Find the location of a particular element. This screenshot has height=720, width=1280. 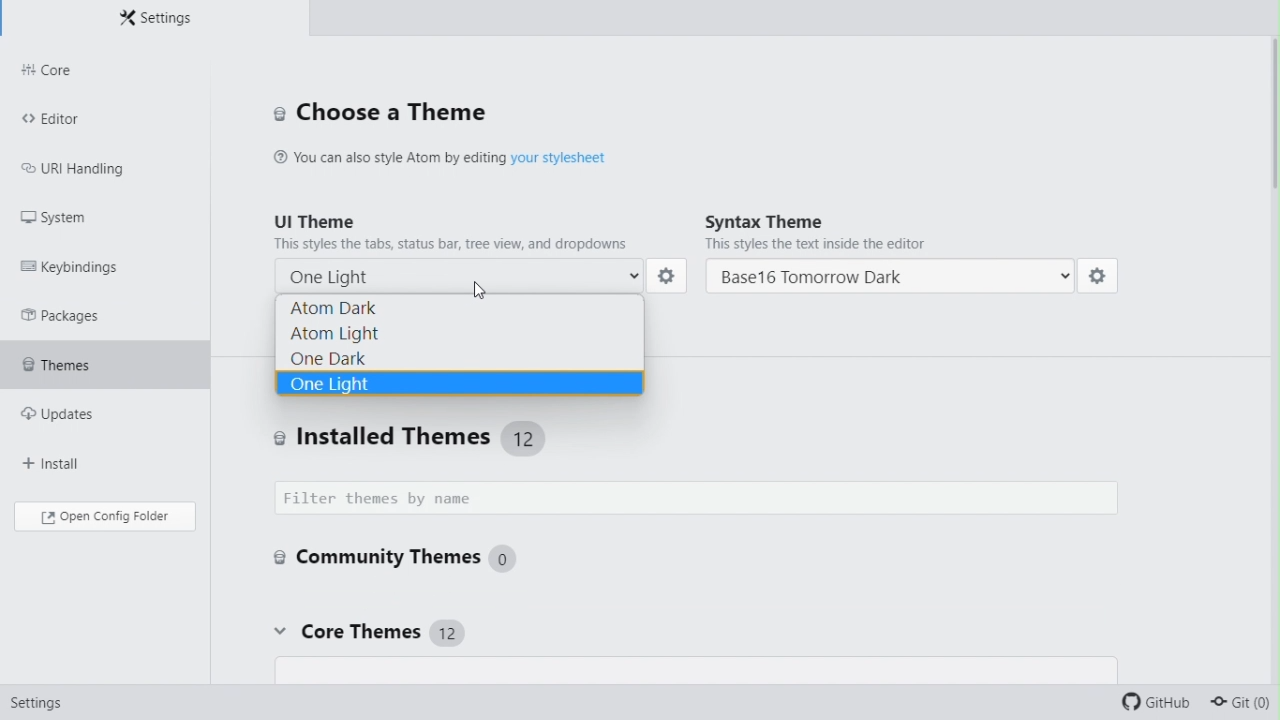

Core  is located at coordinates (105, 71).